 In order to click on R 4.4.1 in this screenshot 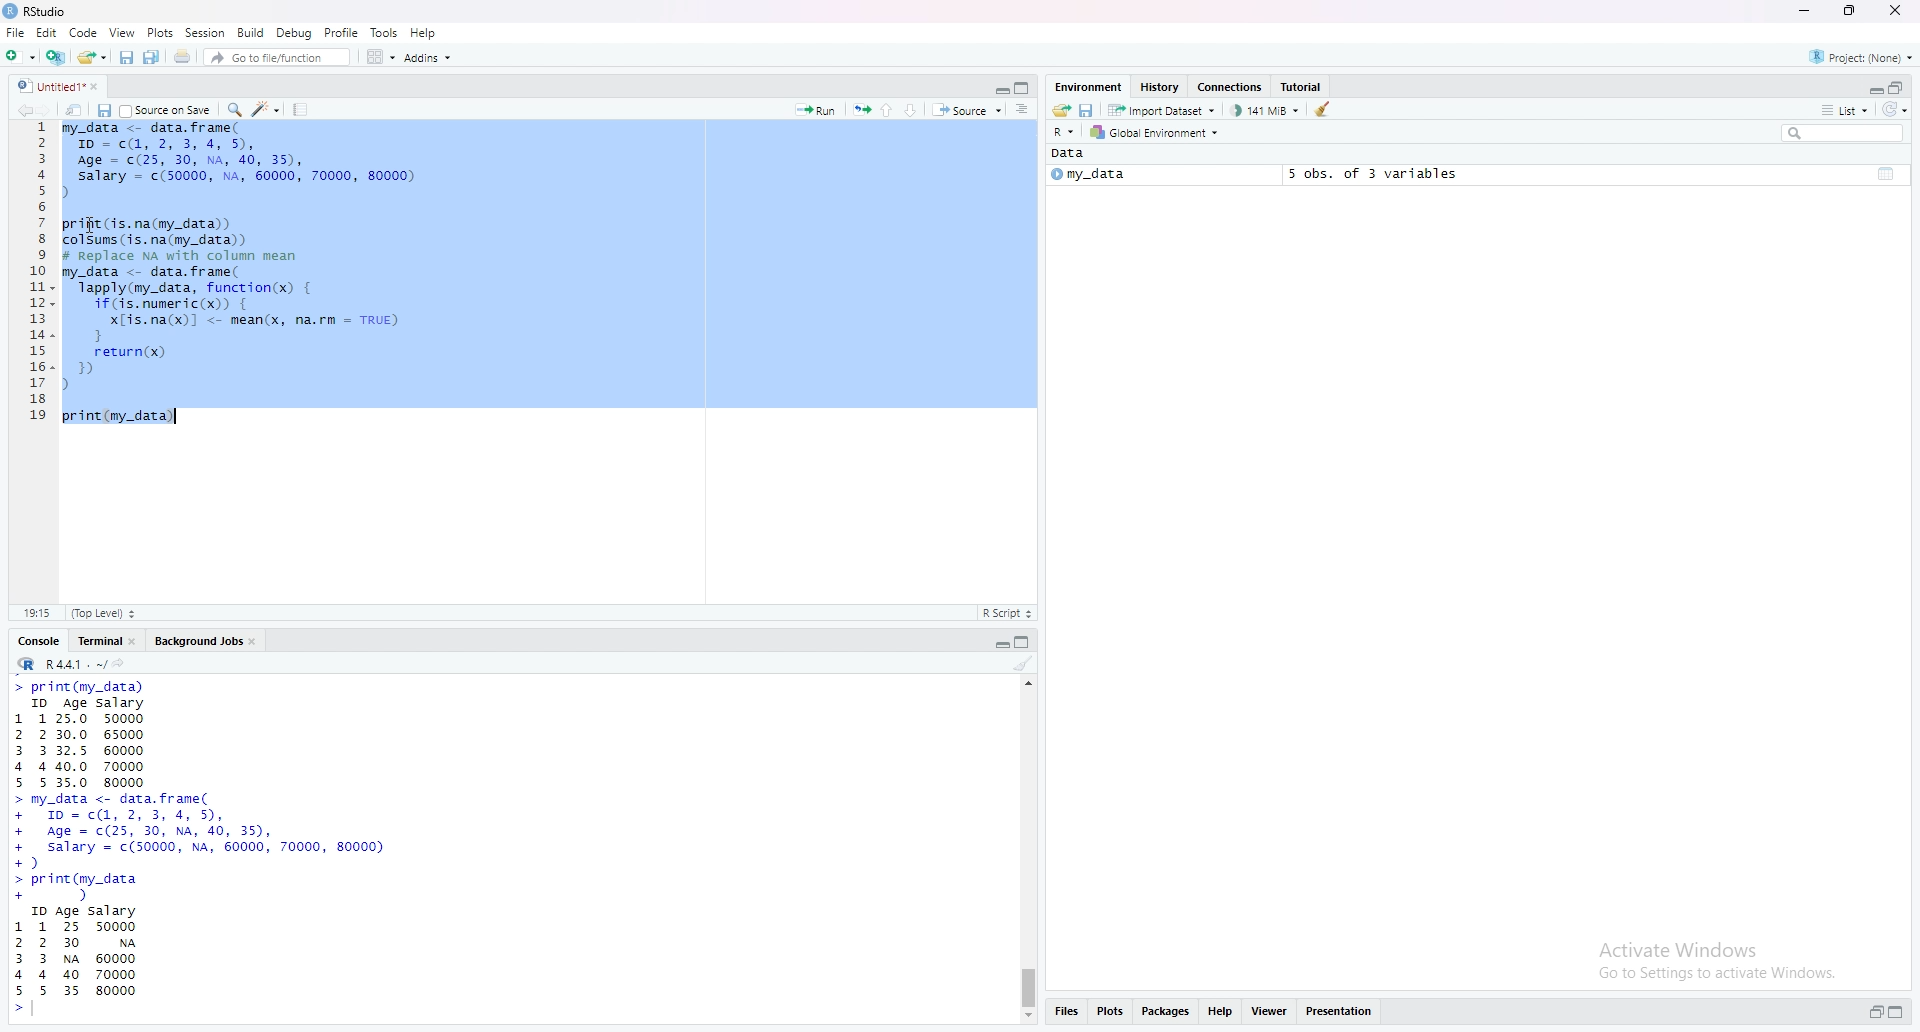, I will do `click(61, 665)`.